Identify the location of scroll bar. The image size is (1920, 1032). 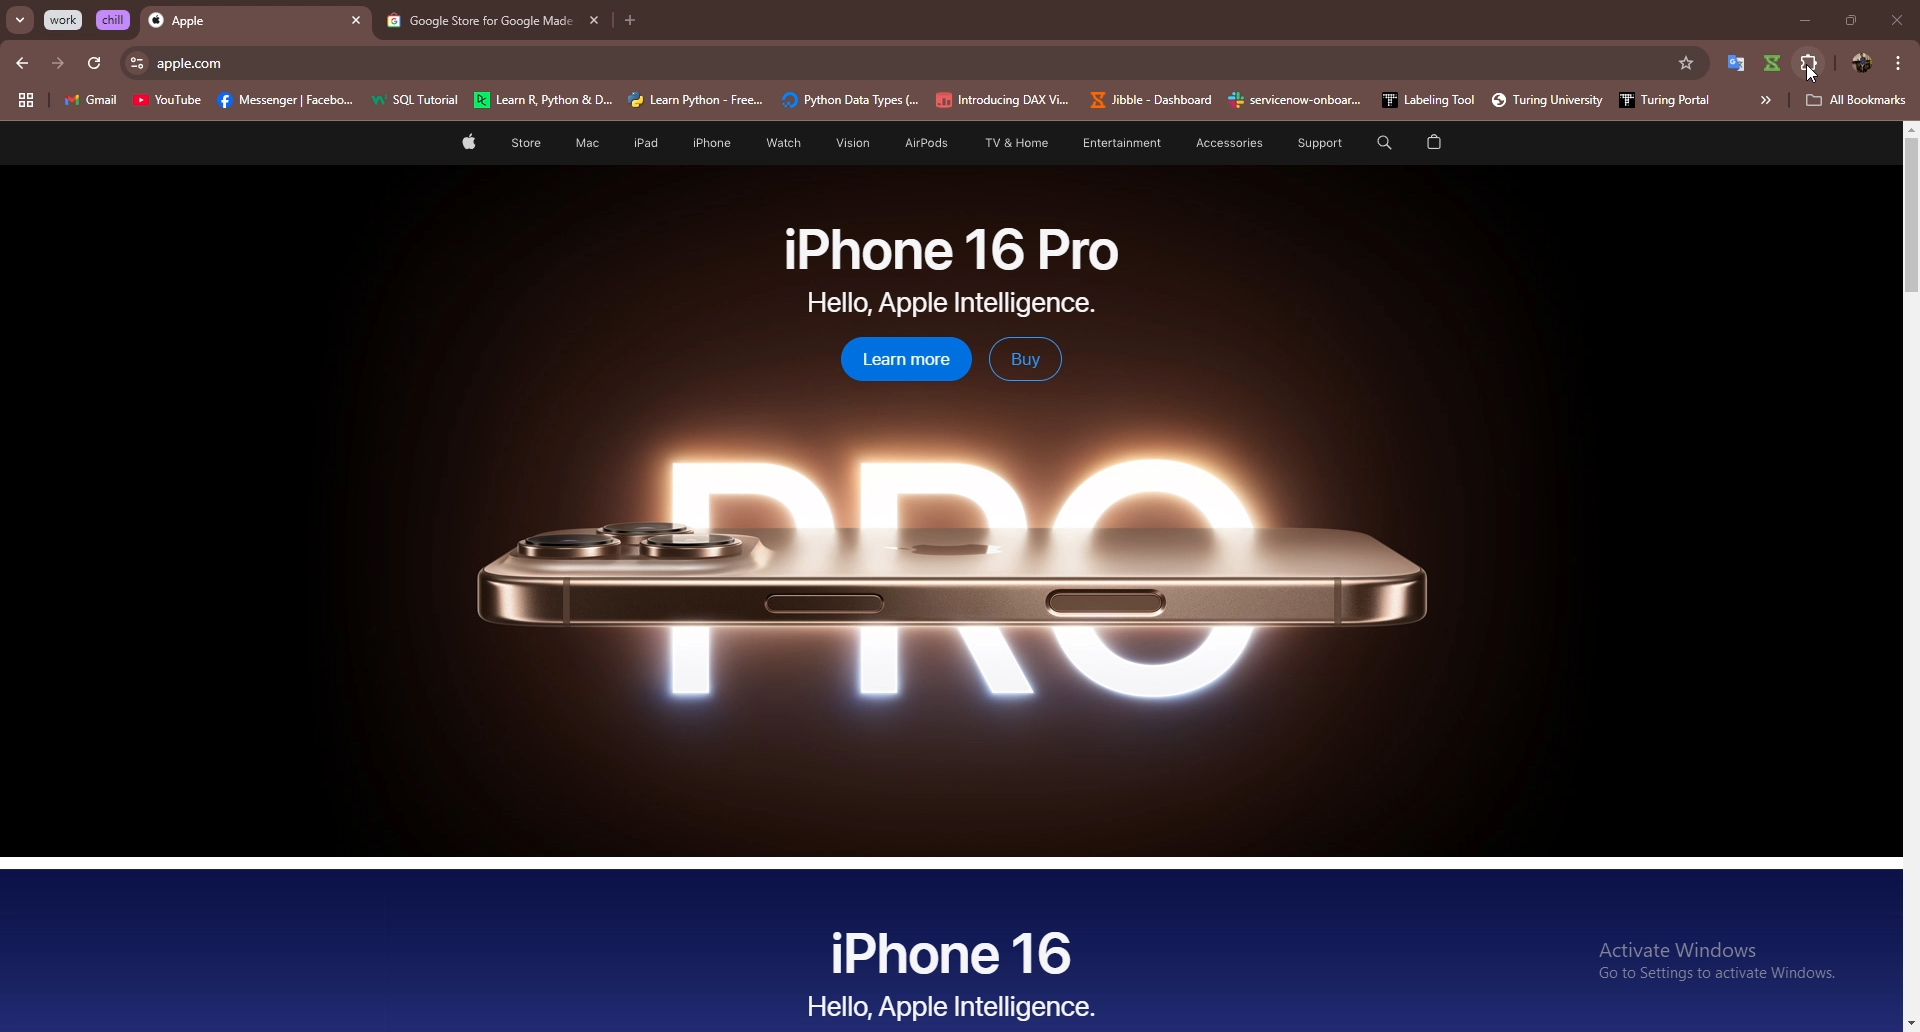
(1912, 575).